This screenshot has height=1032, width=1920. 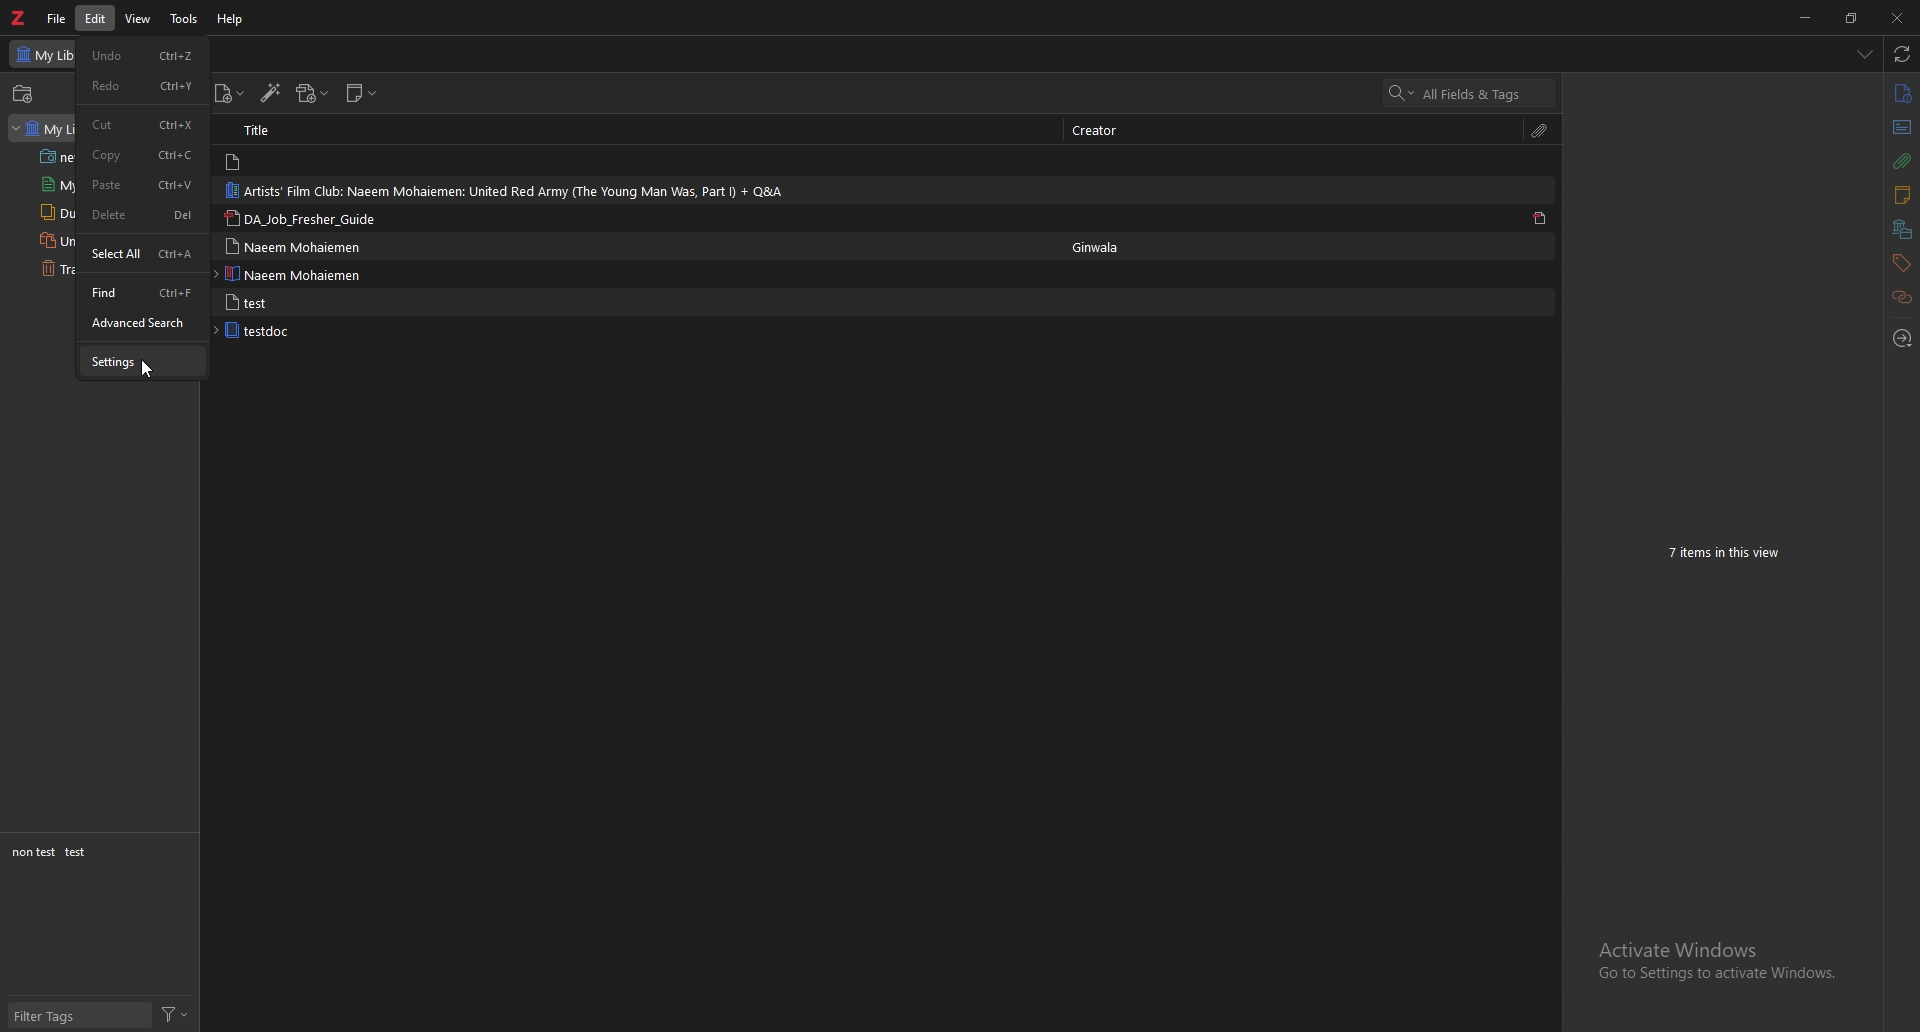 What do you see at coordinates (1903, 336) in the screenshot?
I see `locate` at bounding box center [1903, 336].